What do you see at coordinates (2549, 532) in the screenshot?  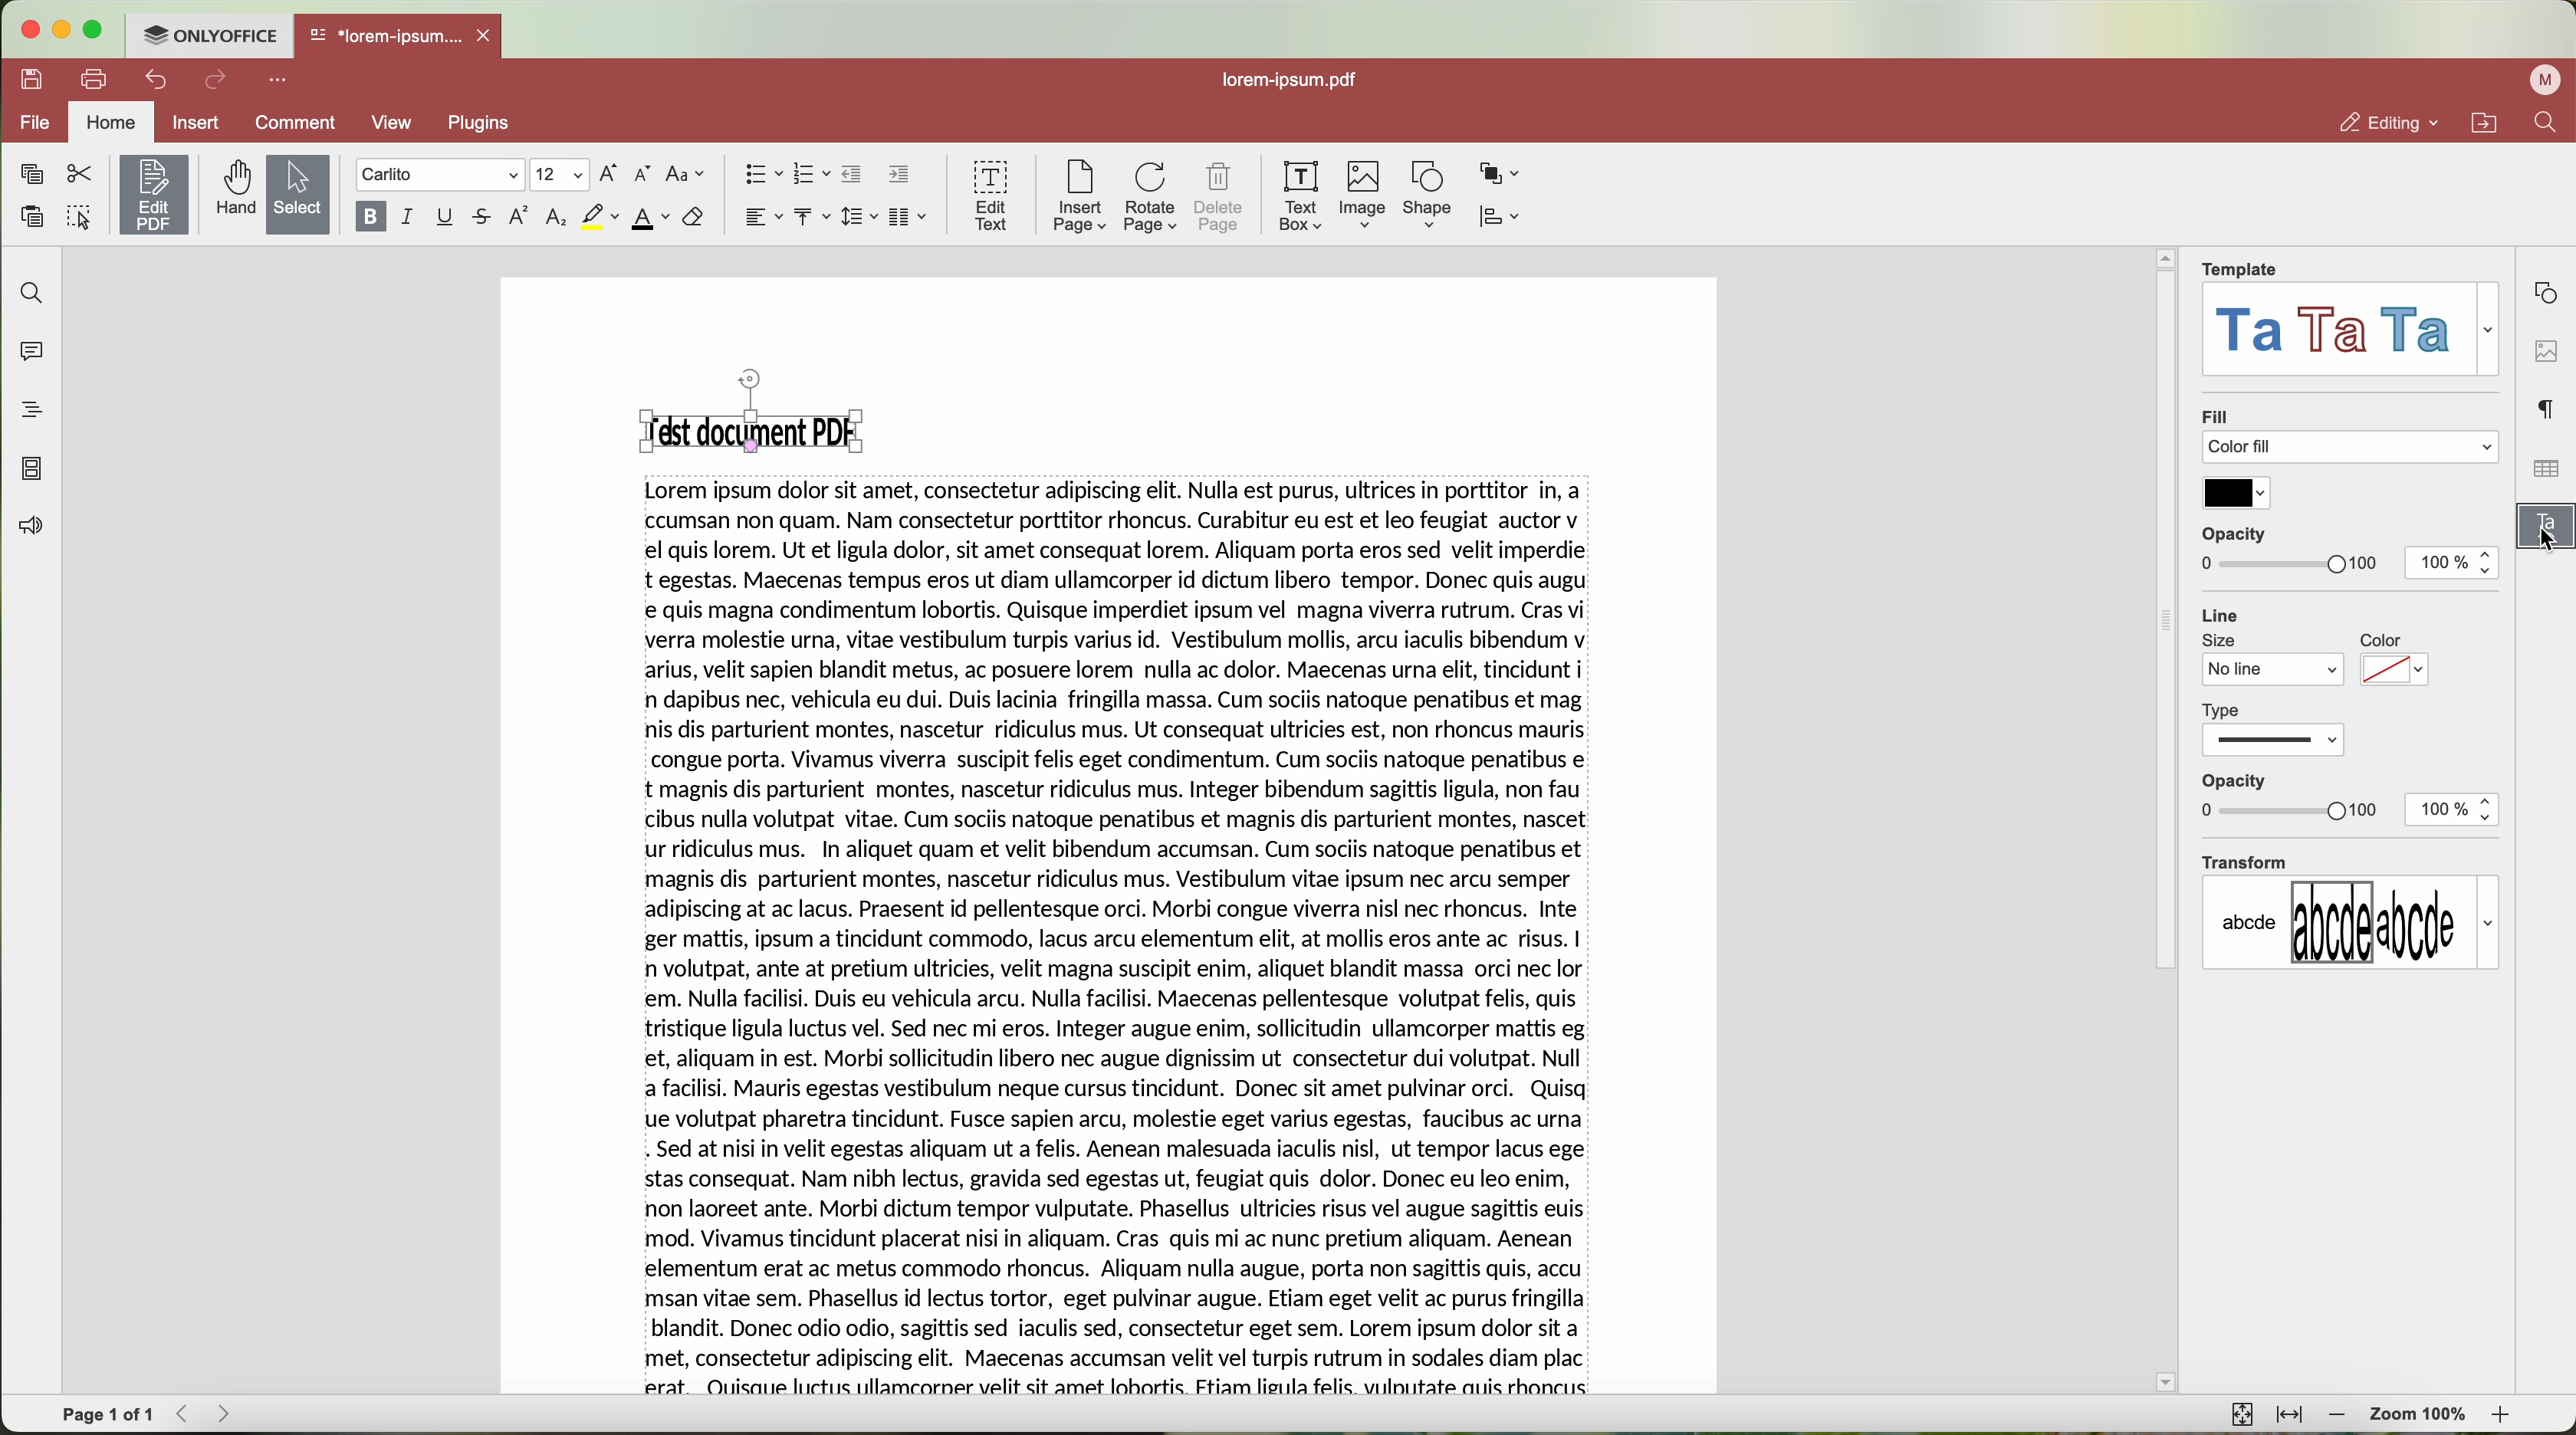 I see `text art settings` at bounding box center [2549, 532].